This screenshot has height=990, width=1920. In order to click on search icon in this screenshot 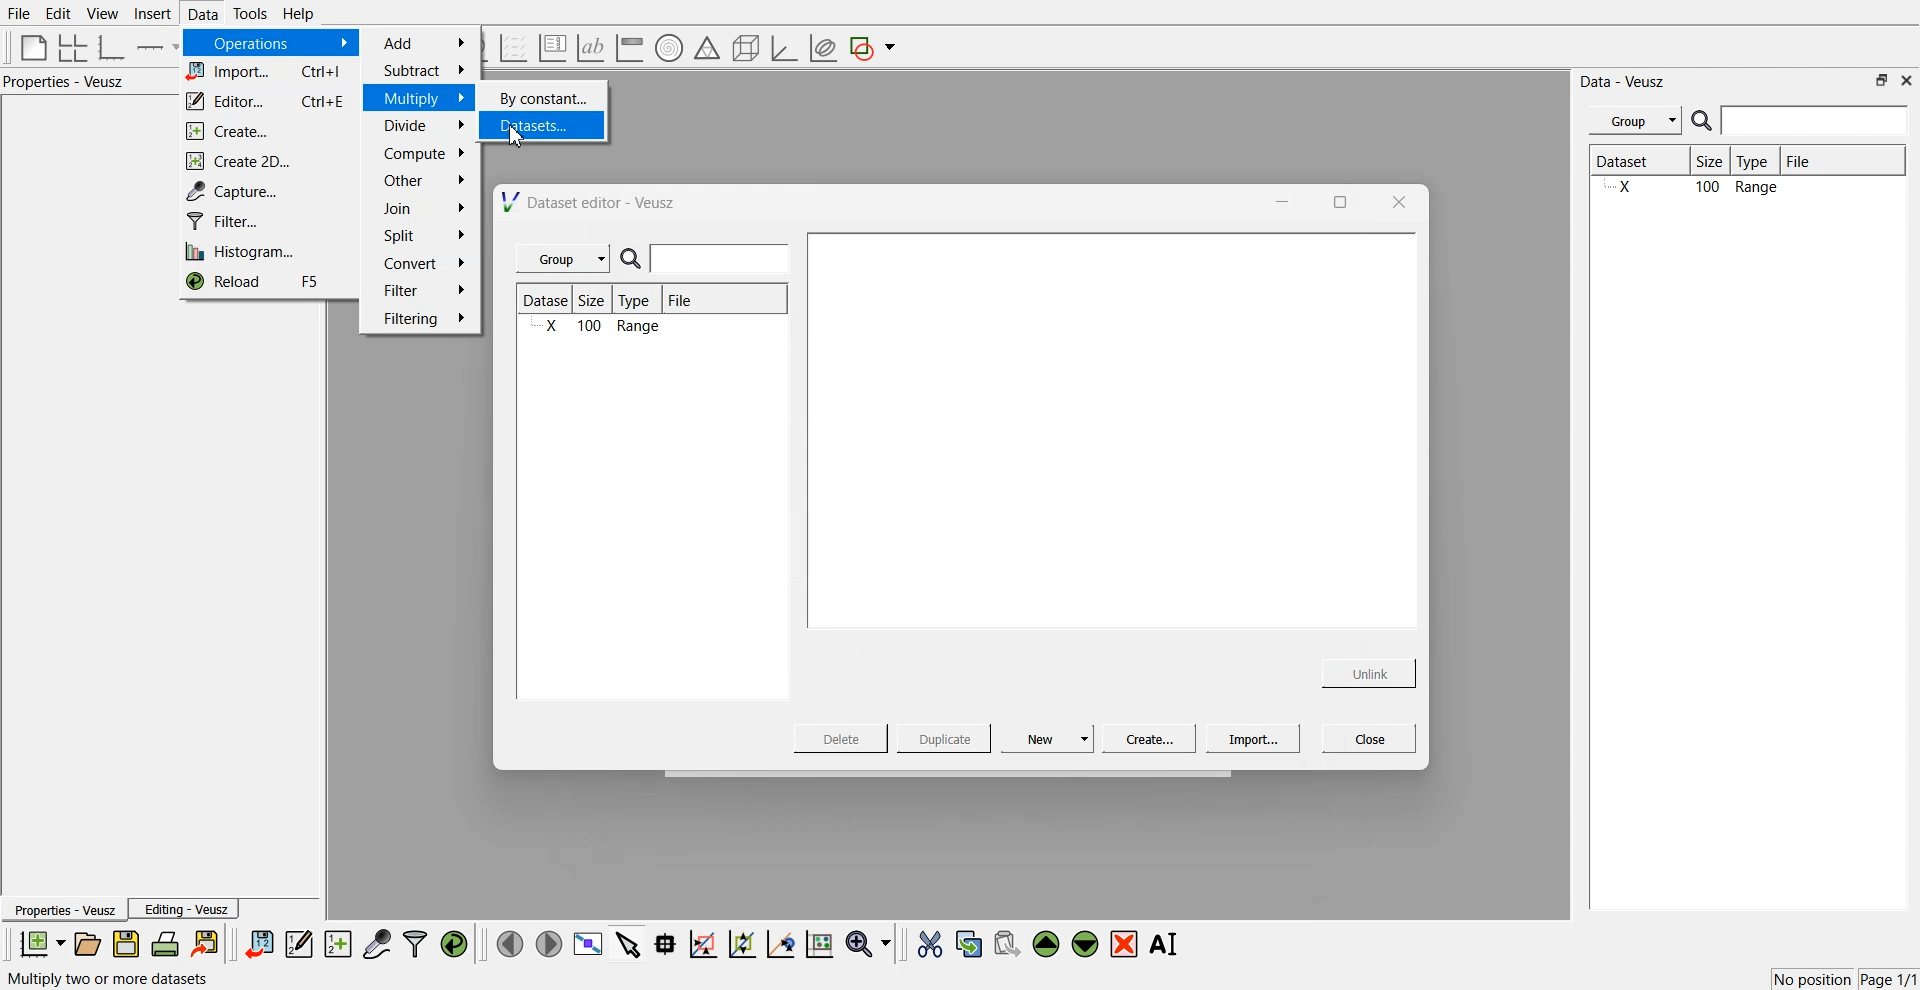, I will do `click(1704, 120)`.